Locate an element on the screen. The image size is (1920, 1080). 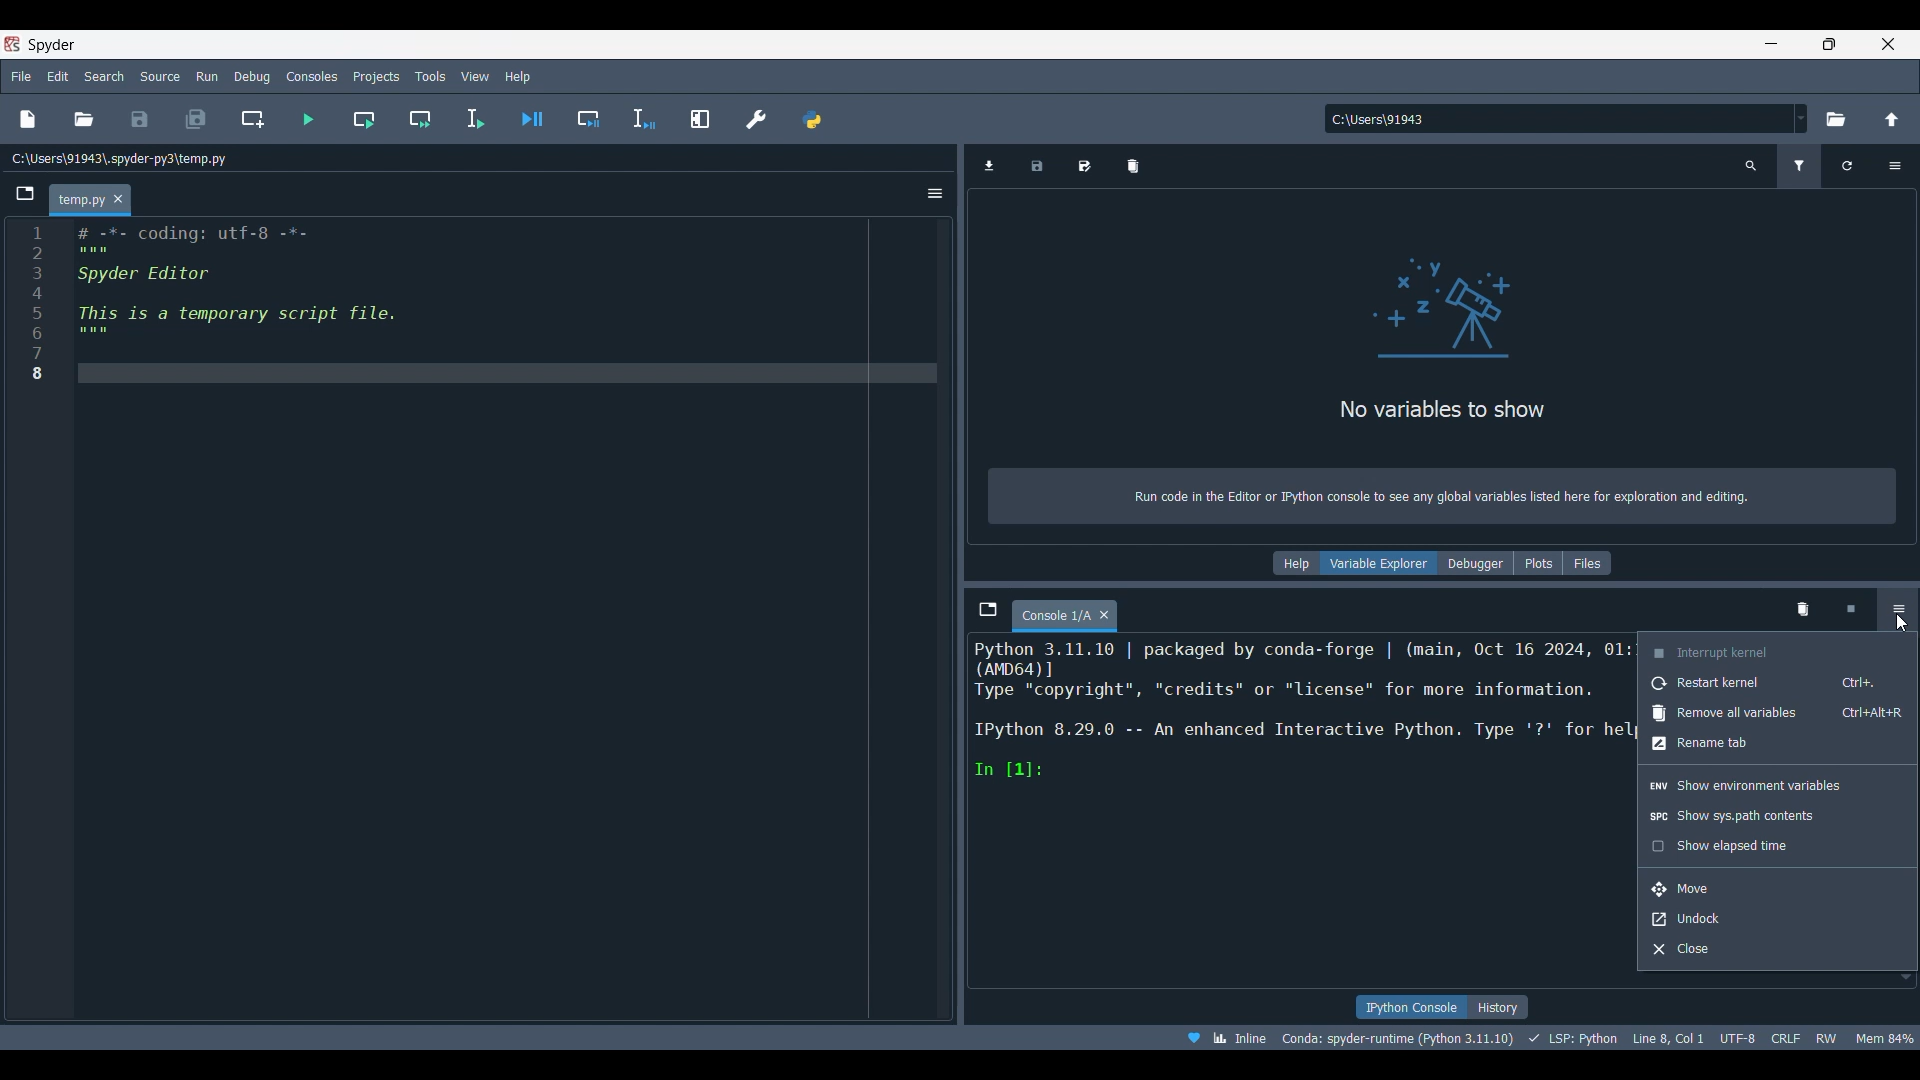
Run current cell is located at coordinates (364, 118).